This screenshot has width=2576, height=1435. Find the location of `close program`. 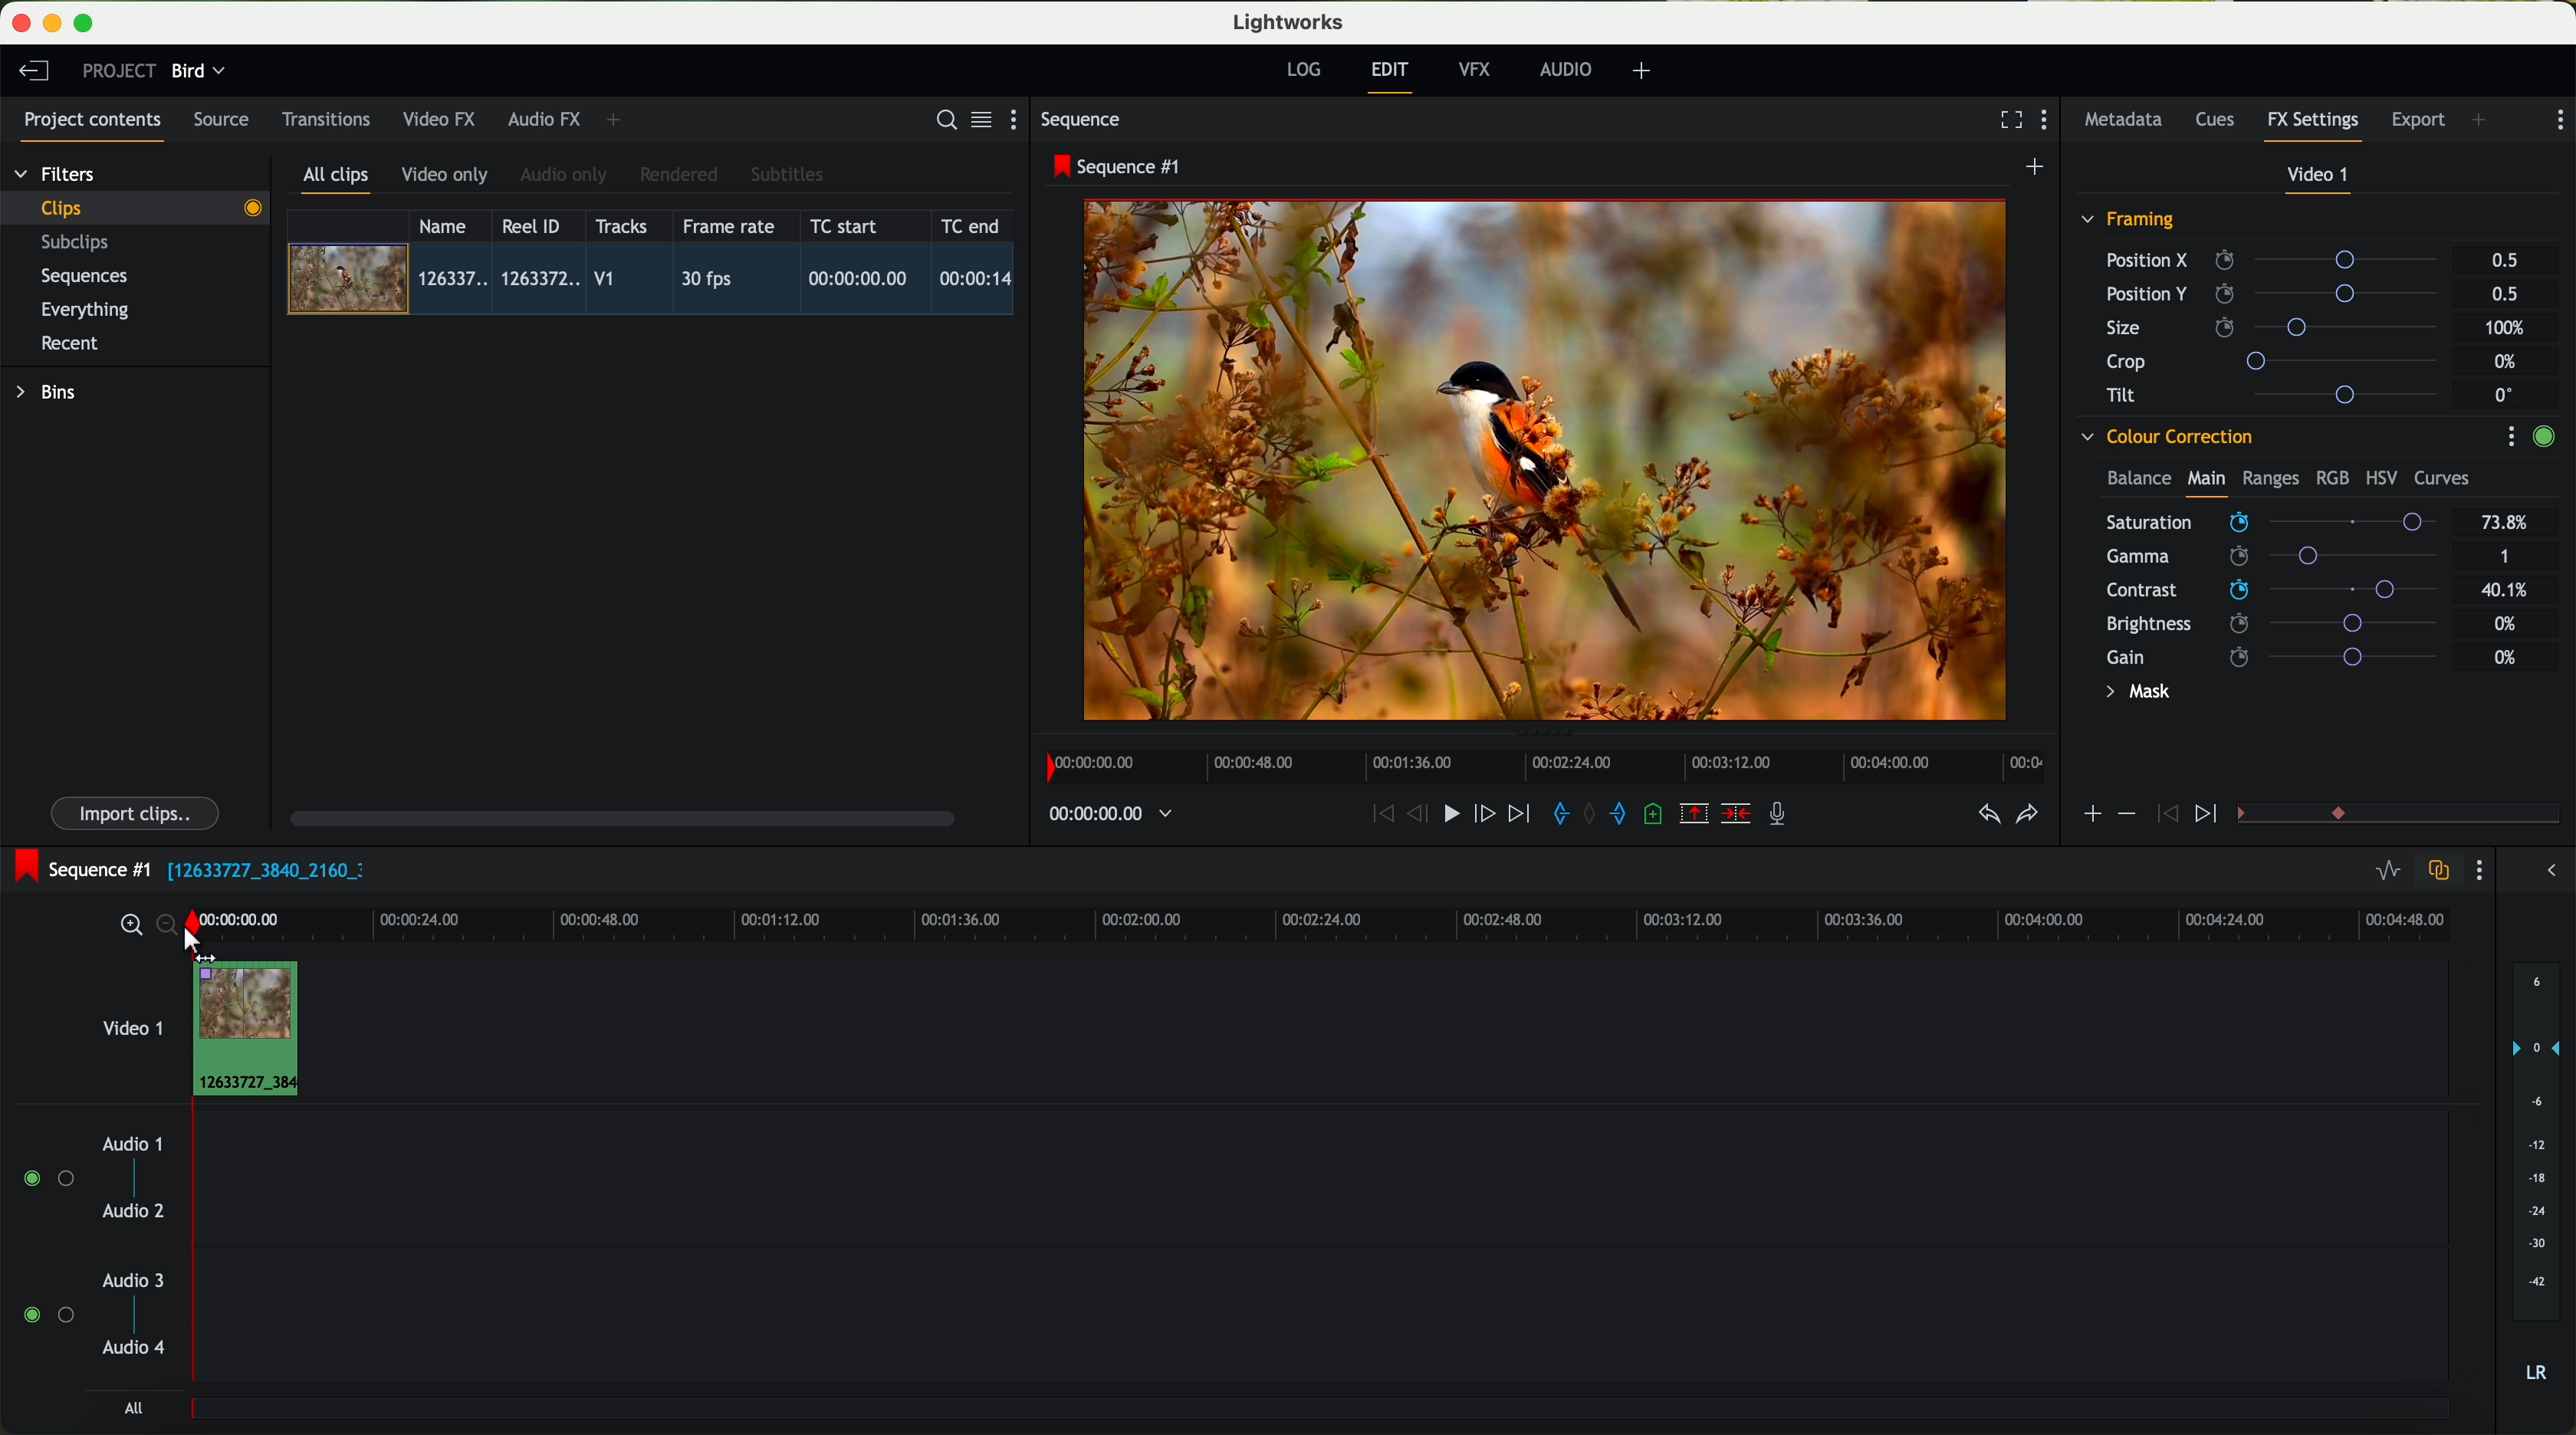

close program is located at coordinates (21, 23).